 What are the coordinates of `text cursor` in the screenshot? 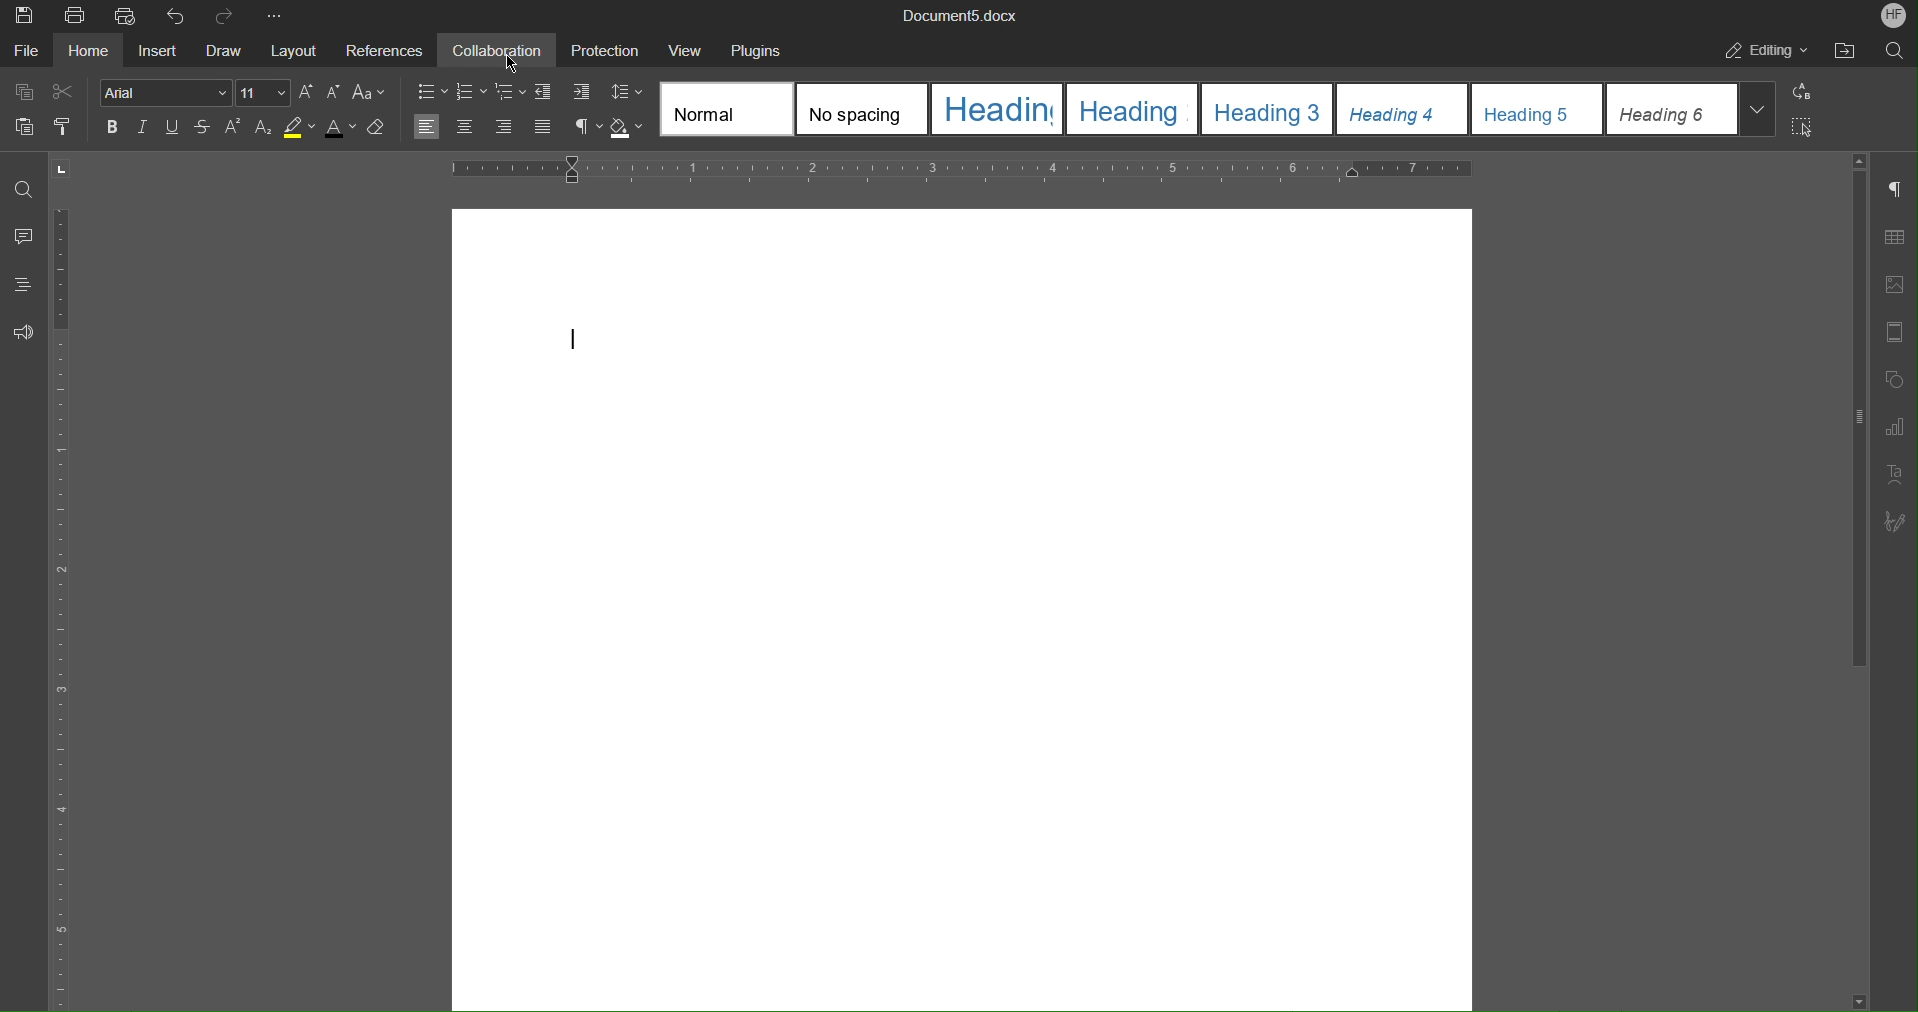 It's located at (571, 337).